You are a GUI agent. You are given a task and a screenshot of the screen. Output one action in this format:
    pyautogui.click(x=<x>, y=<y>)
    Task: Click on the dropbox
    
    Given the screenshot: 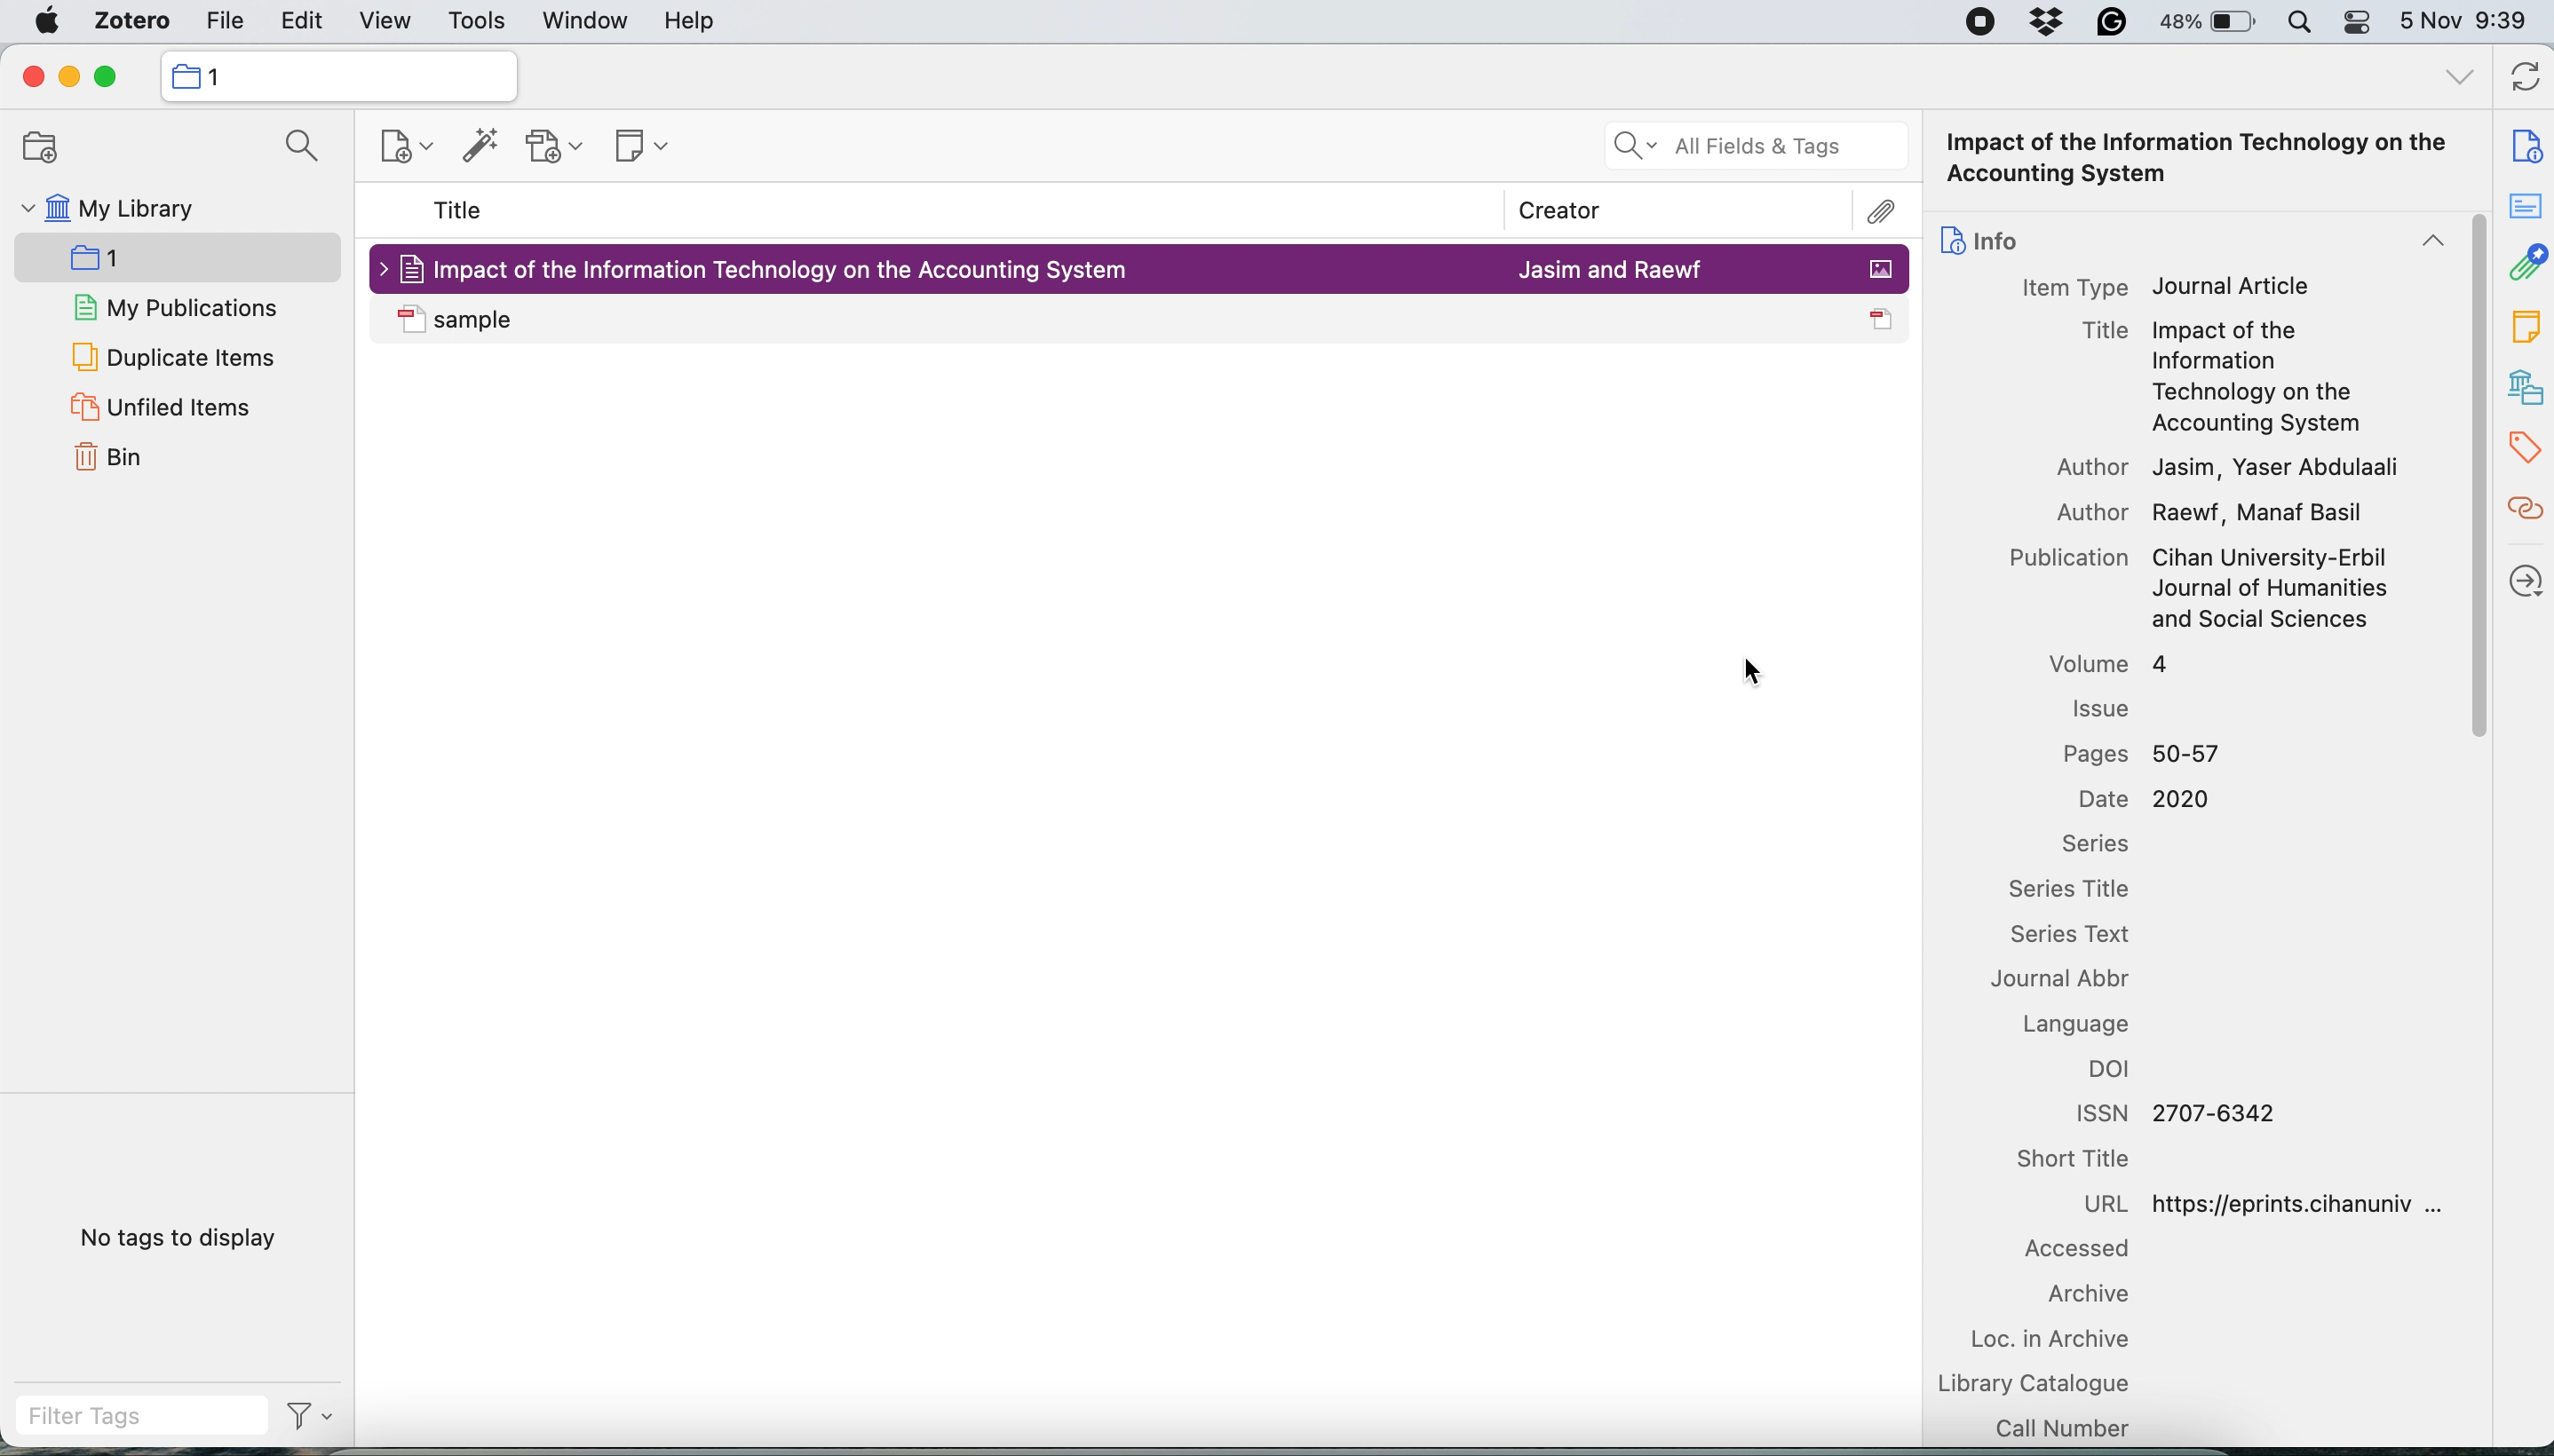 What is the action you would take?
    pyautogui.click(x=2044, y=21)
    